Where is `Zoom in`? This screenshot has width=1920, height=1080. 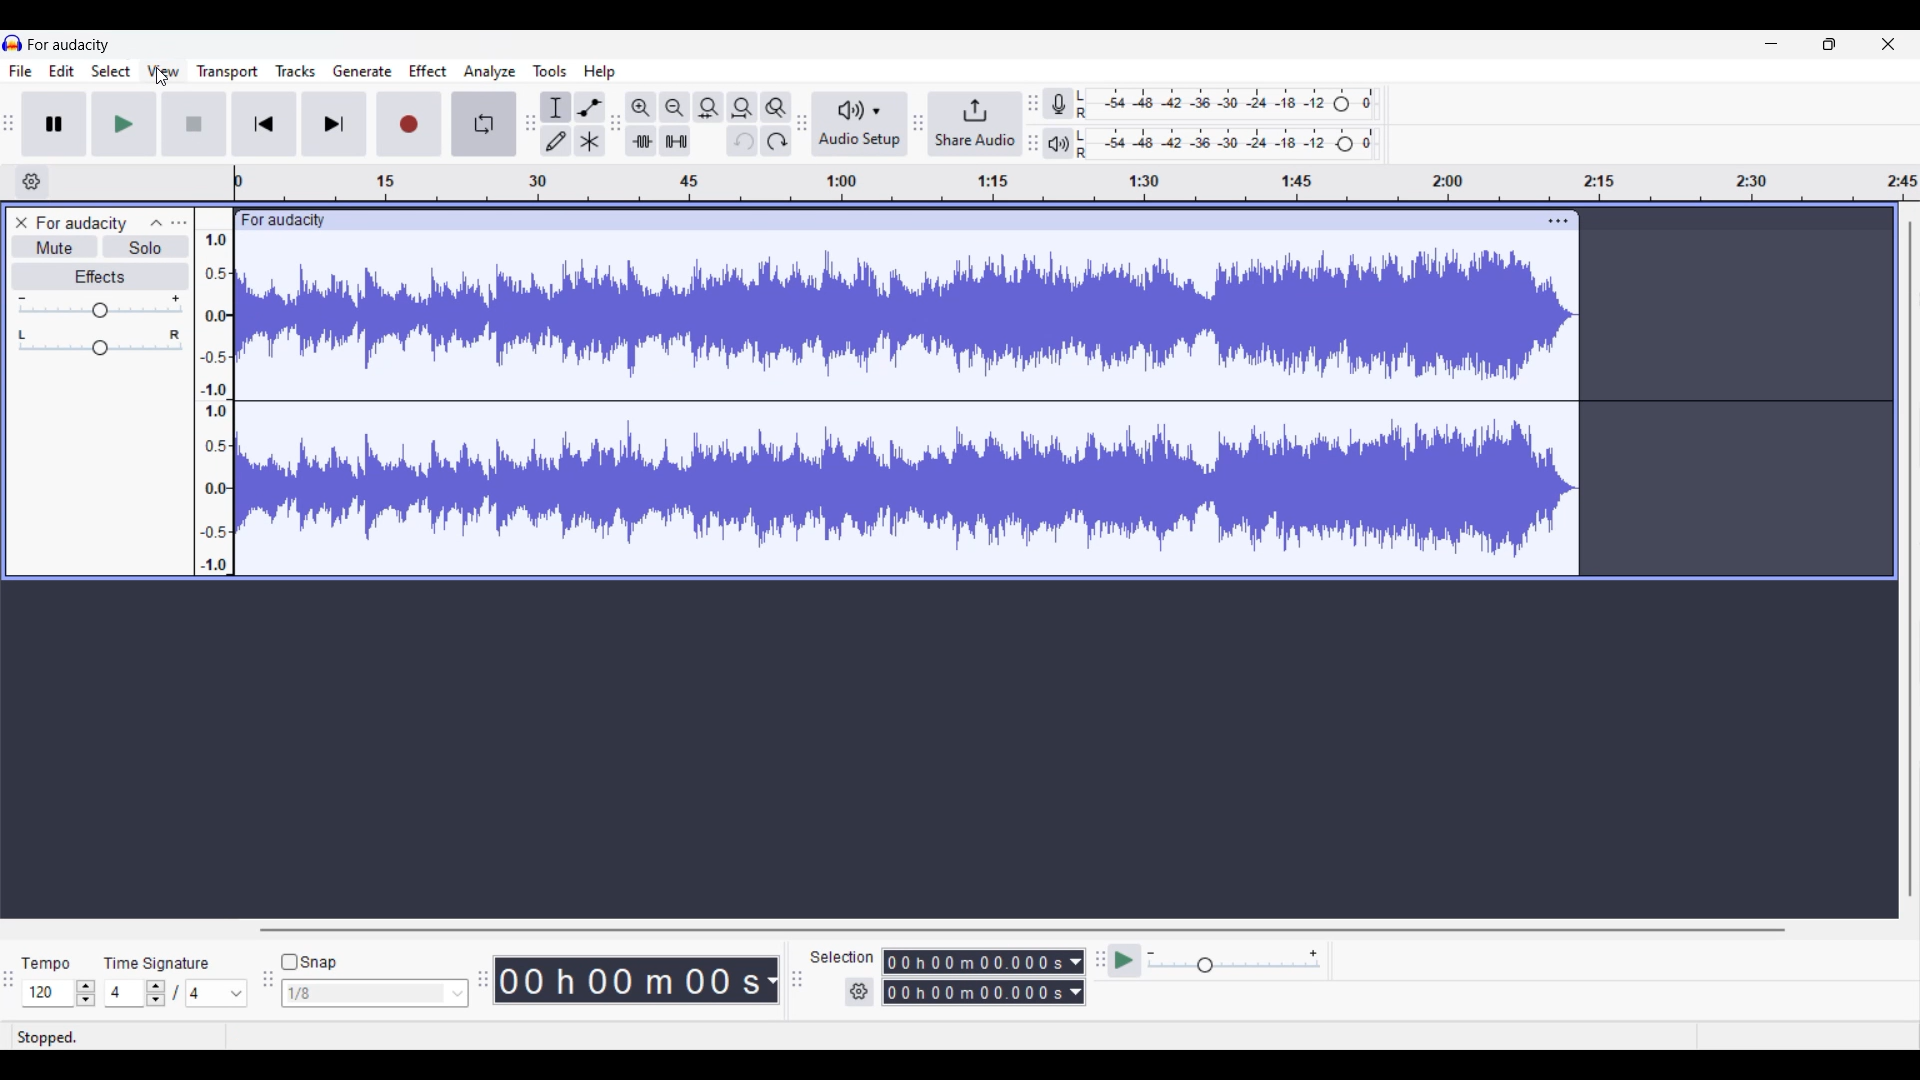 Zoom in is located at coordinates (641, 108).